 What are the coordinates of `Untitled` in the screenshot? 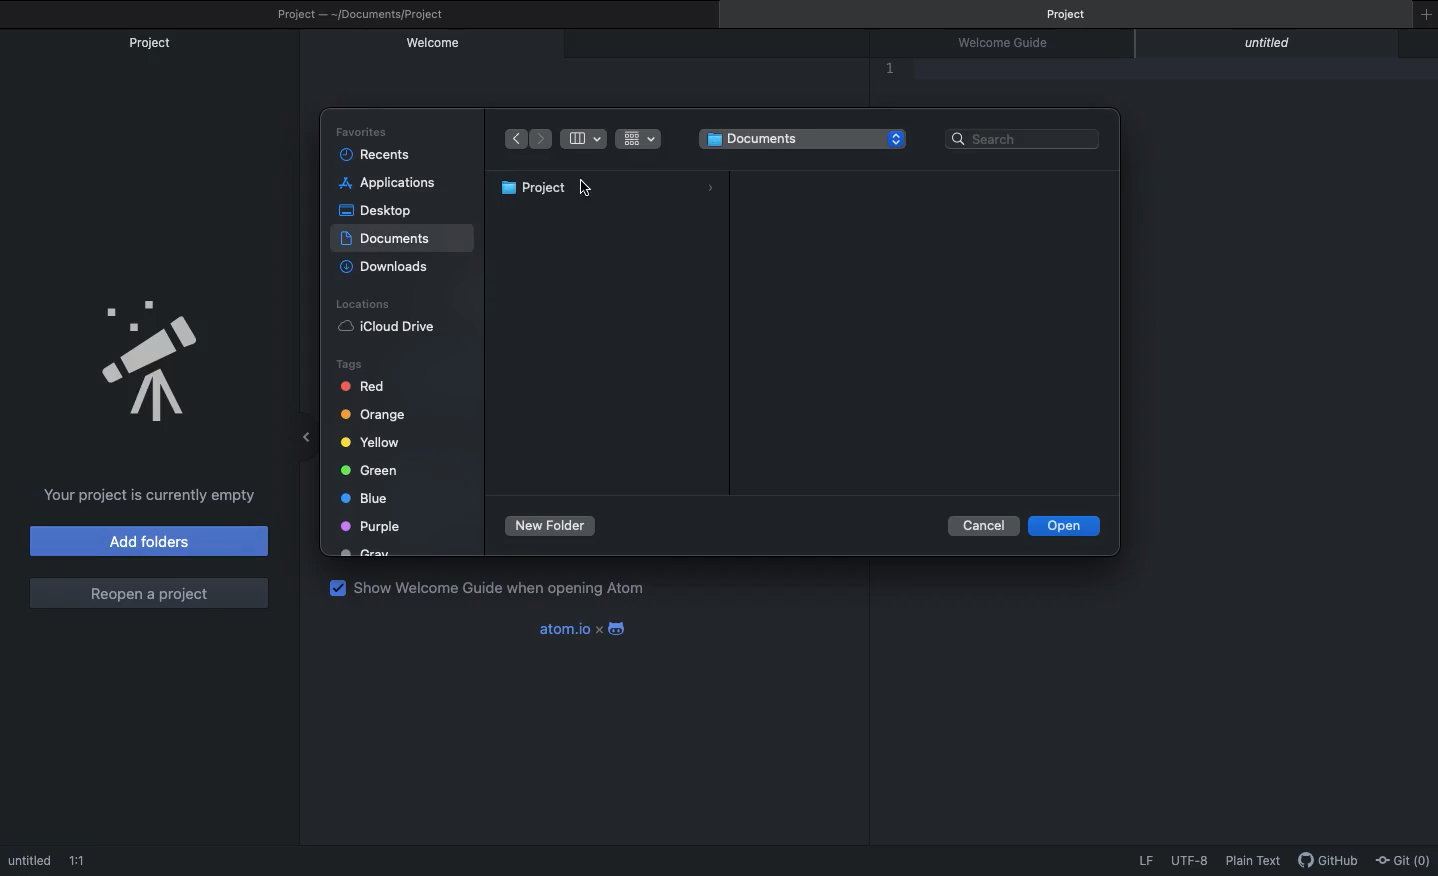 It's located at (30, 859).